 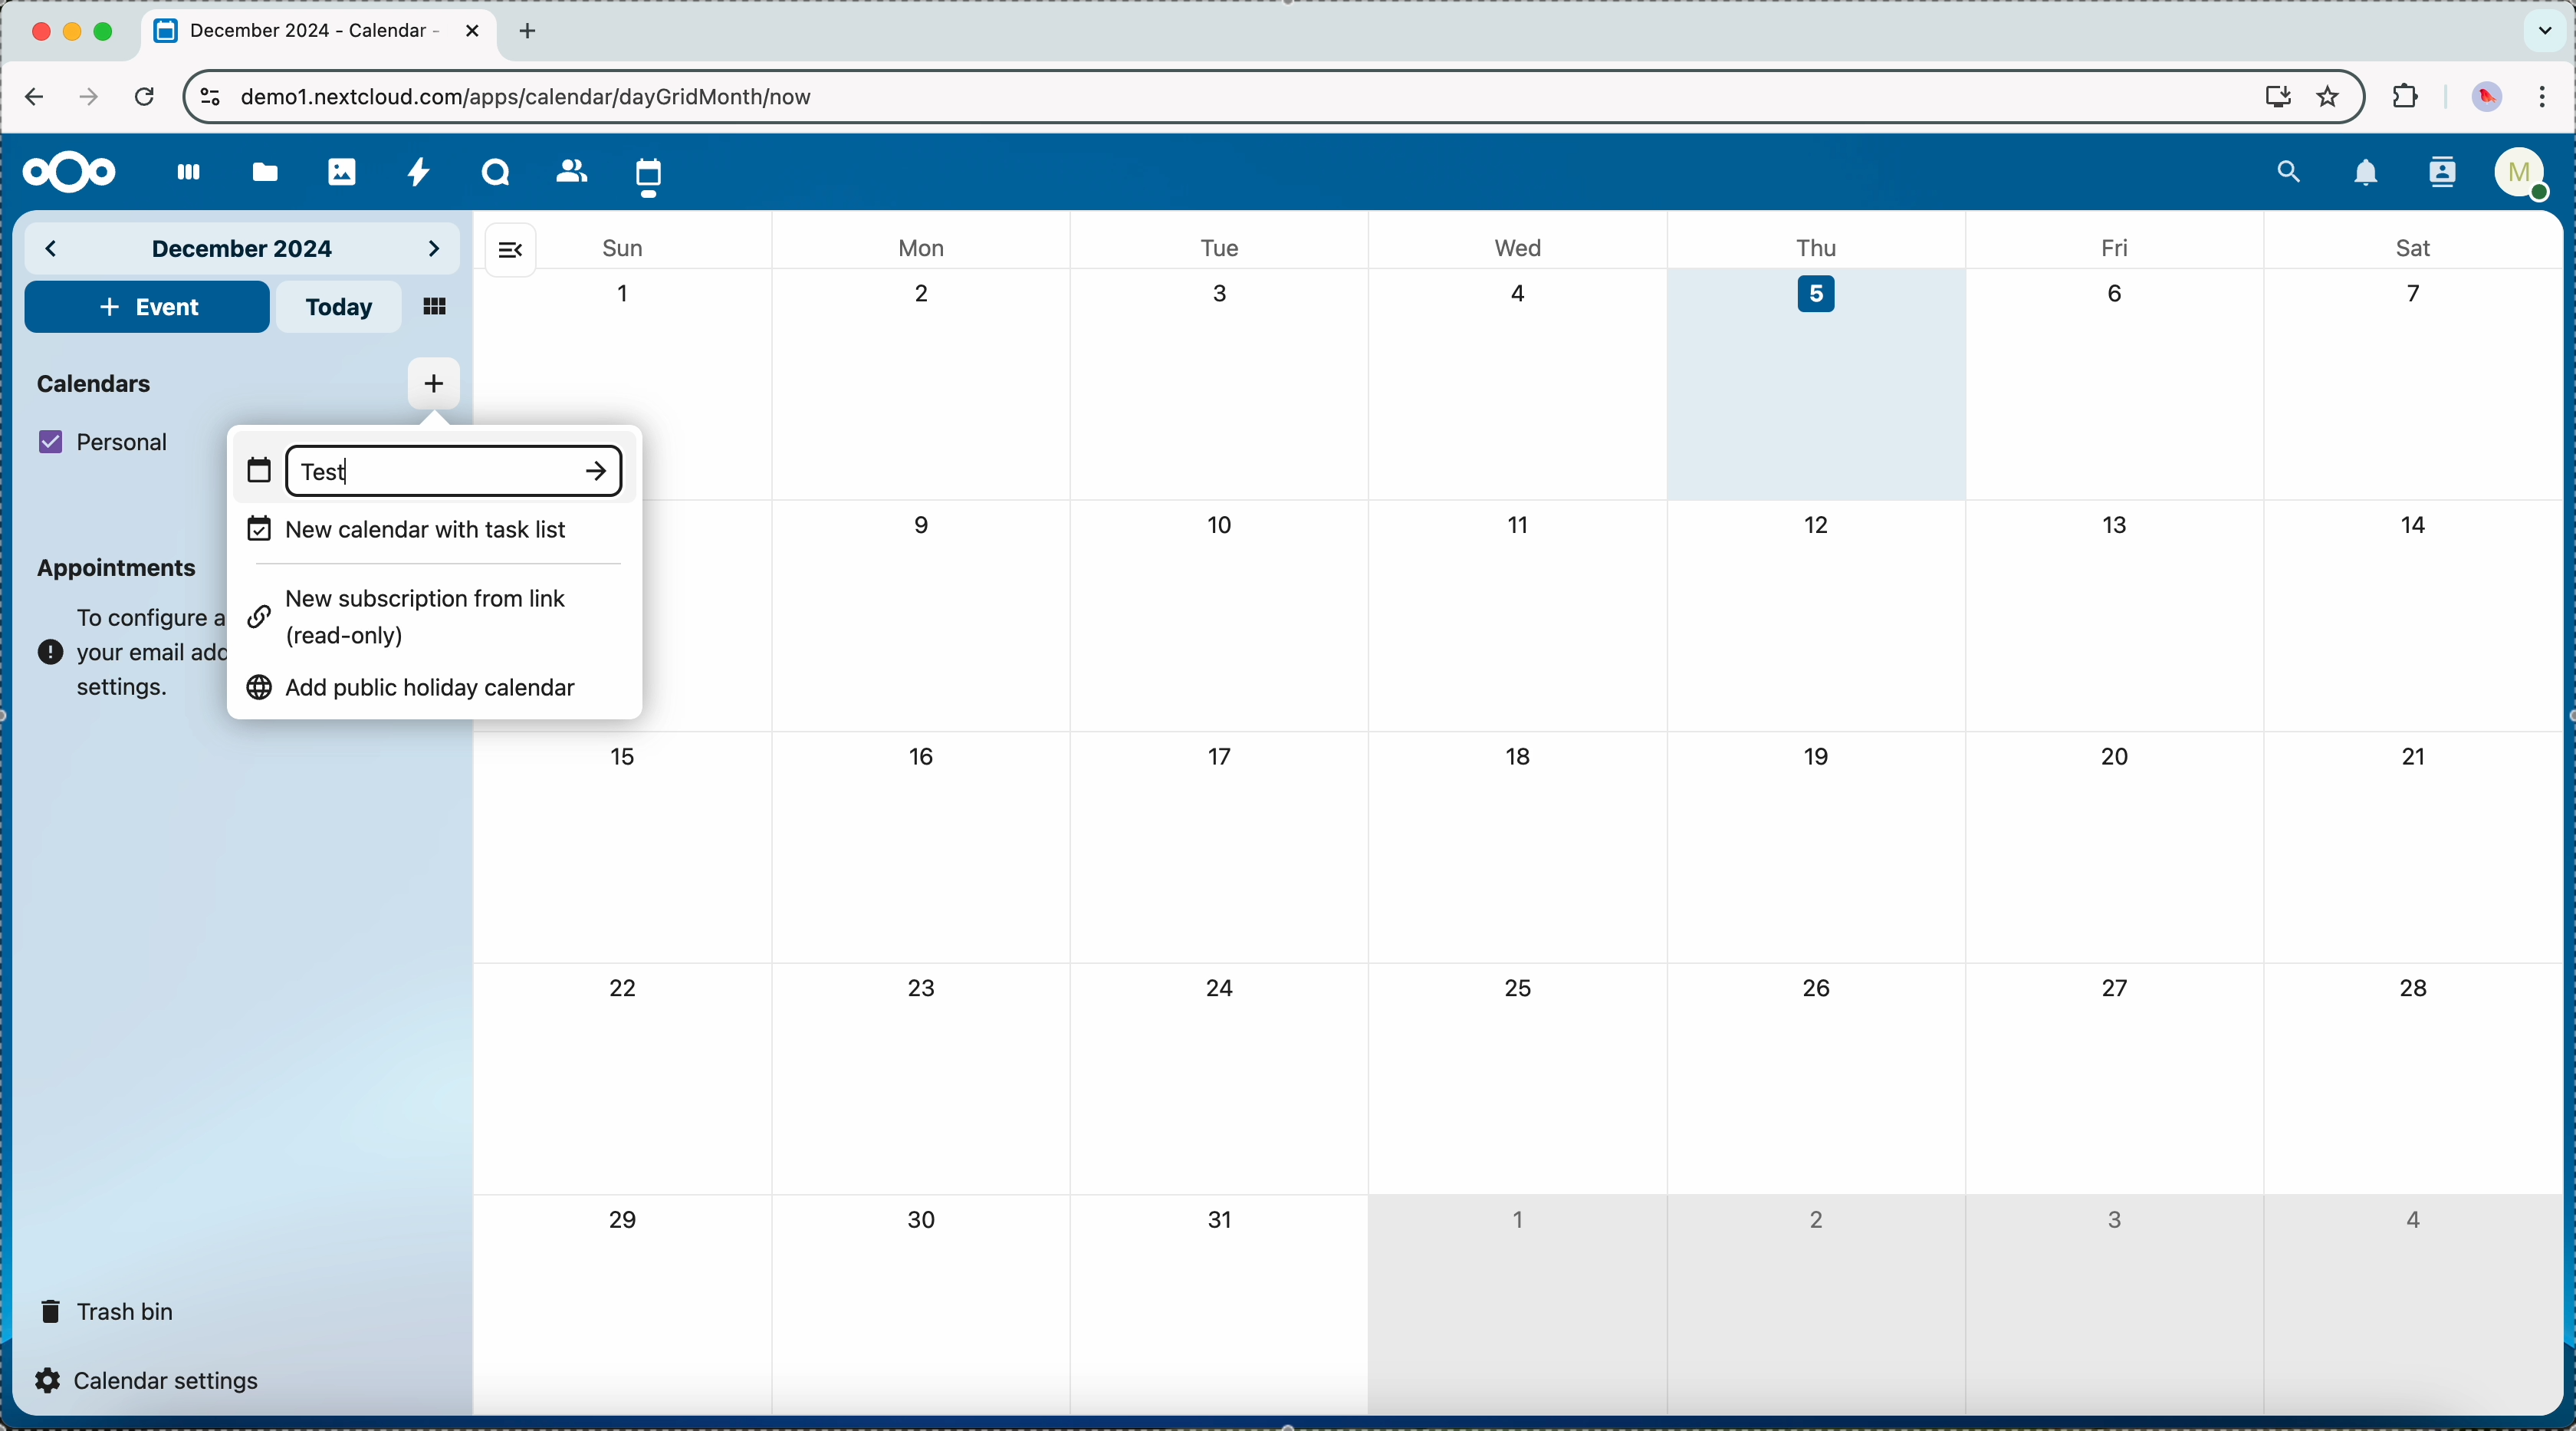 I want to click on Test calendar, so click(x=327, y=473).